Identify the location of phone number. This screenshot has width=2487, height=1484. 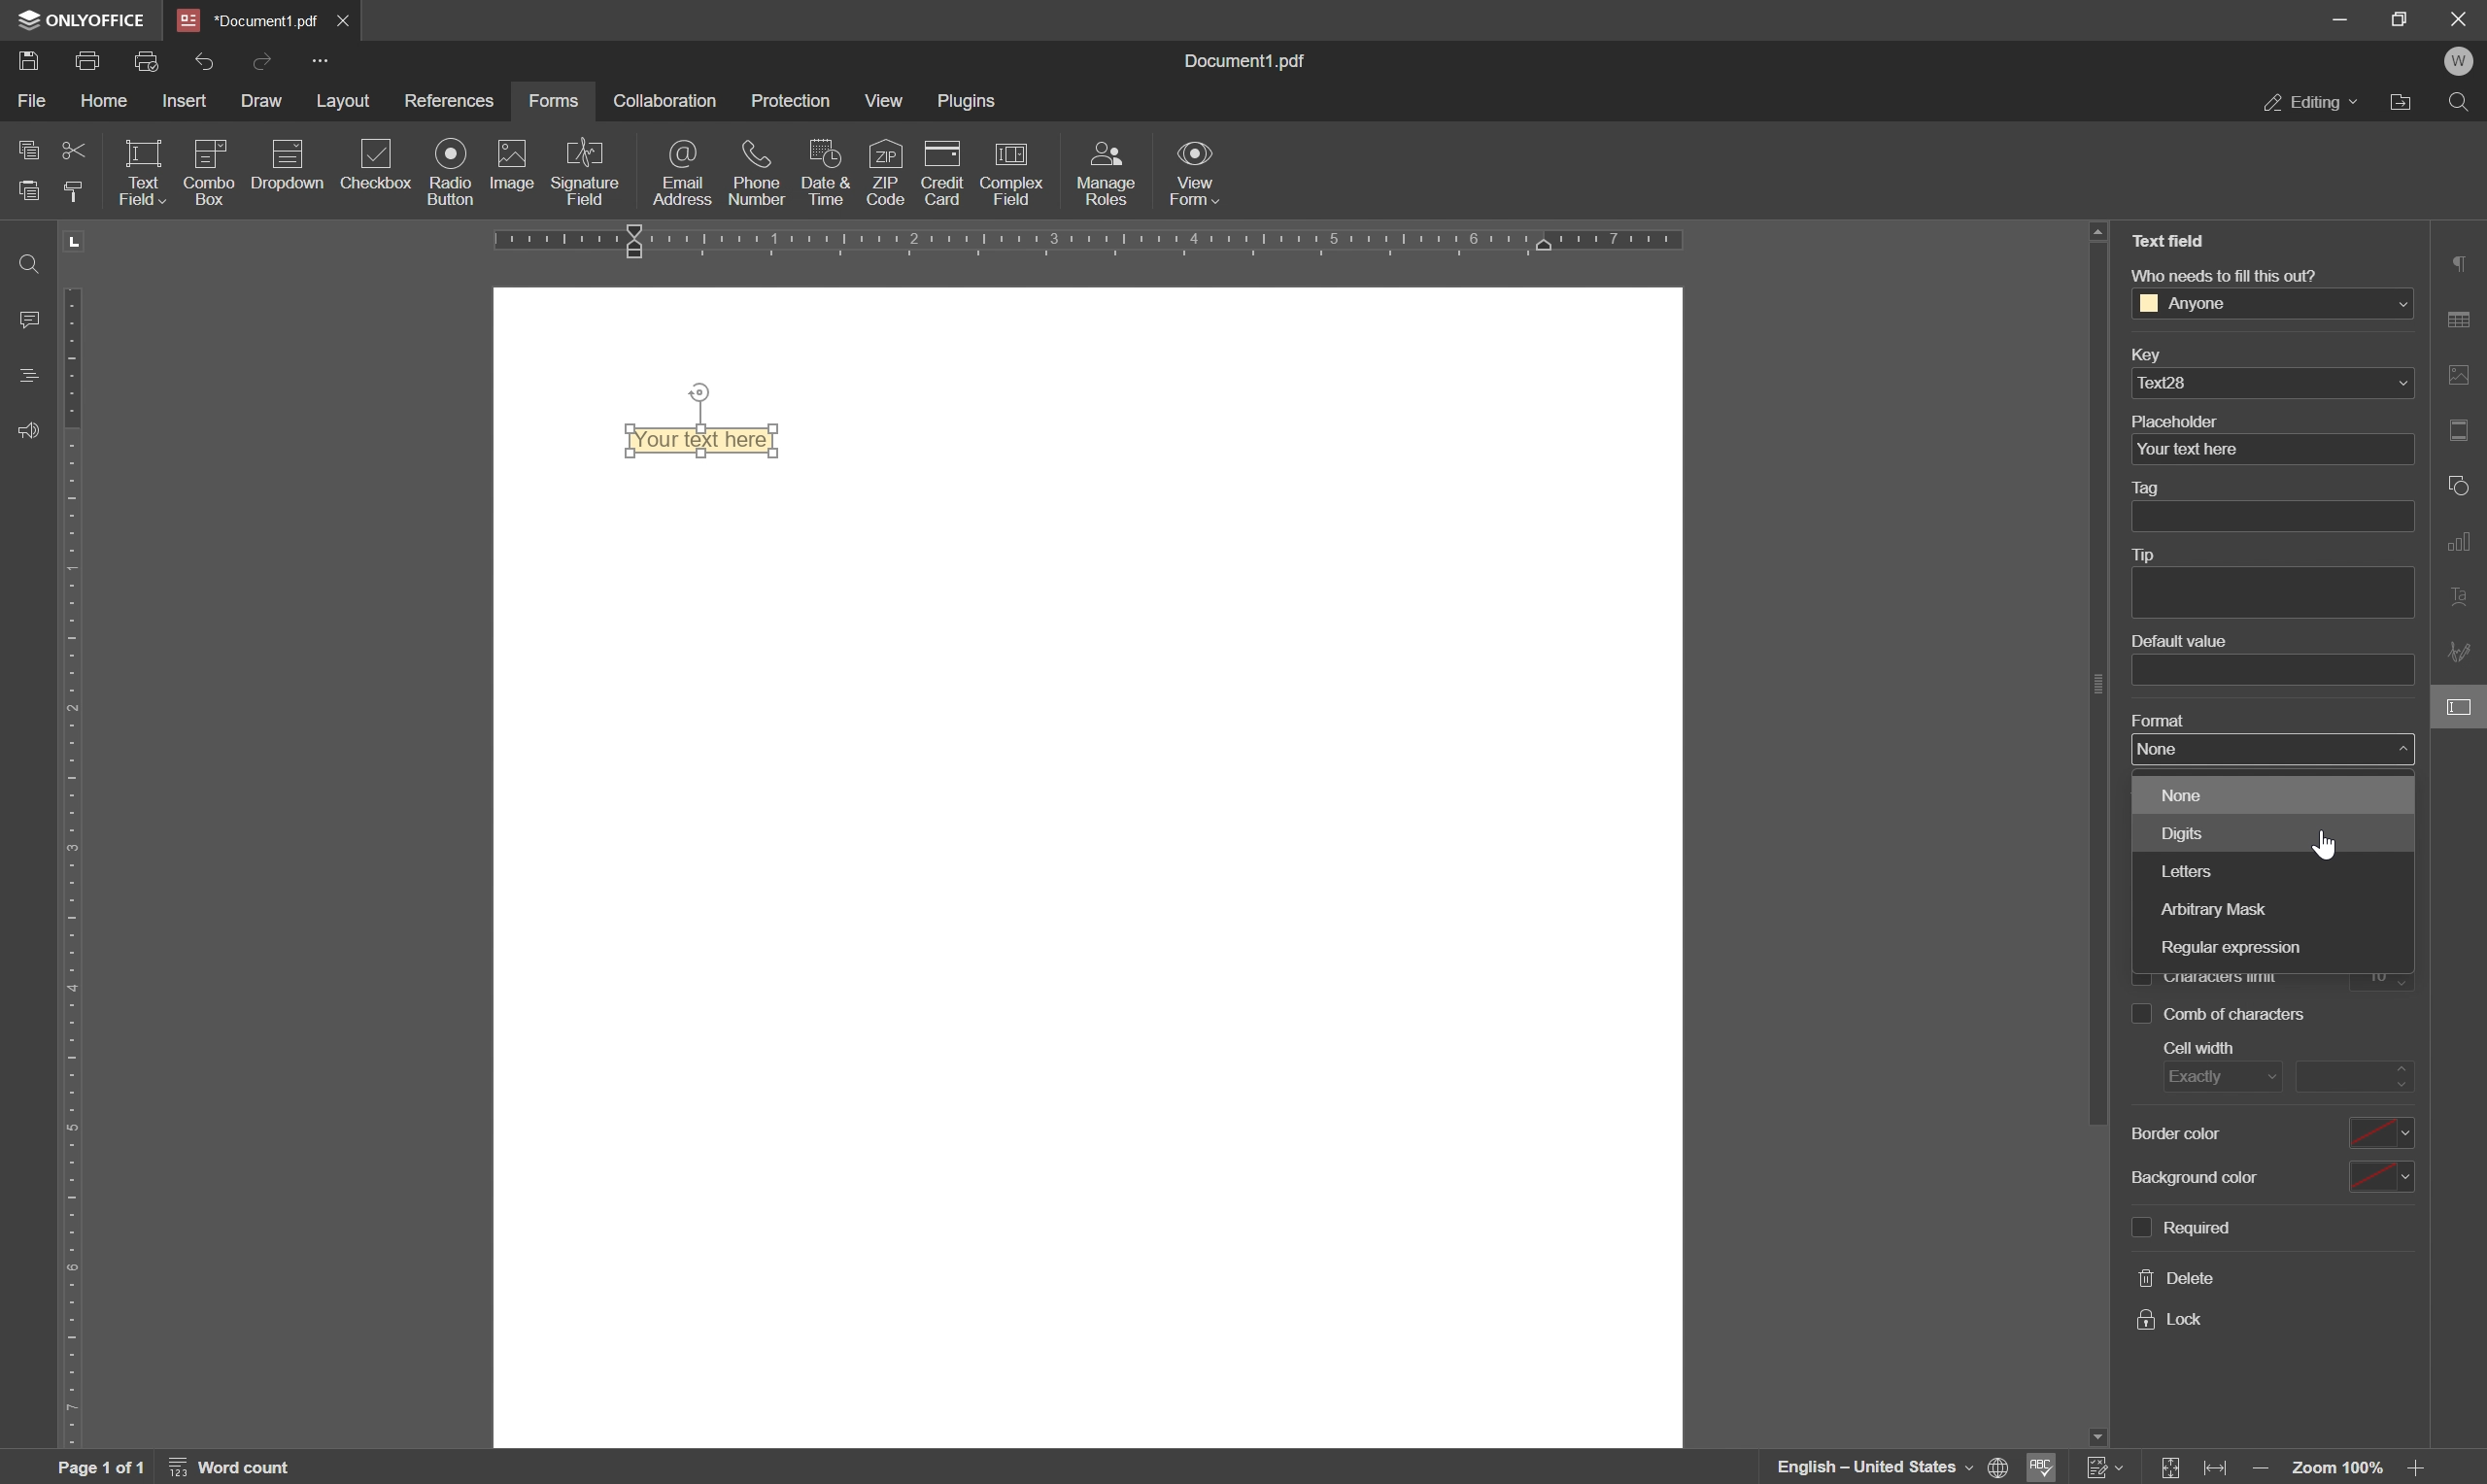
(755, 175).